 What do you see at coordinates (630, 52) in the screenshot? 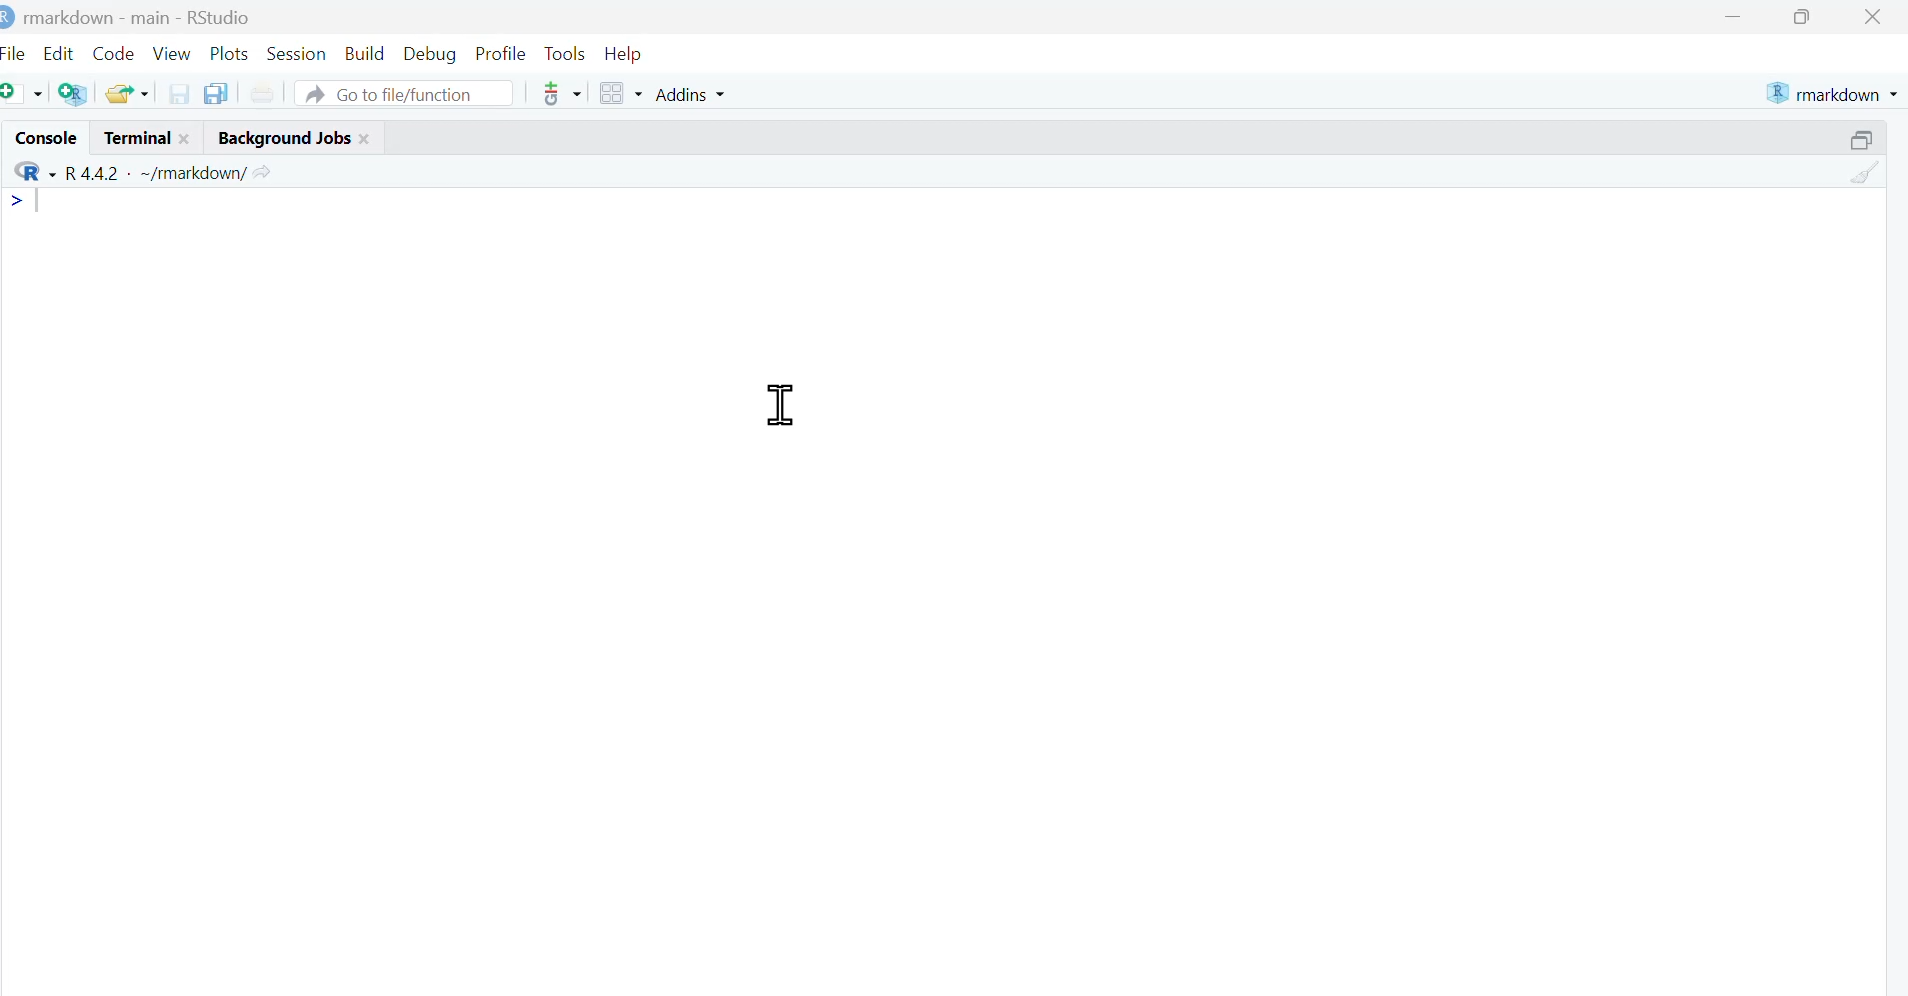
I see `Help` at bounding box center [630, 52].